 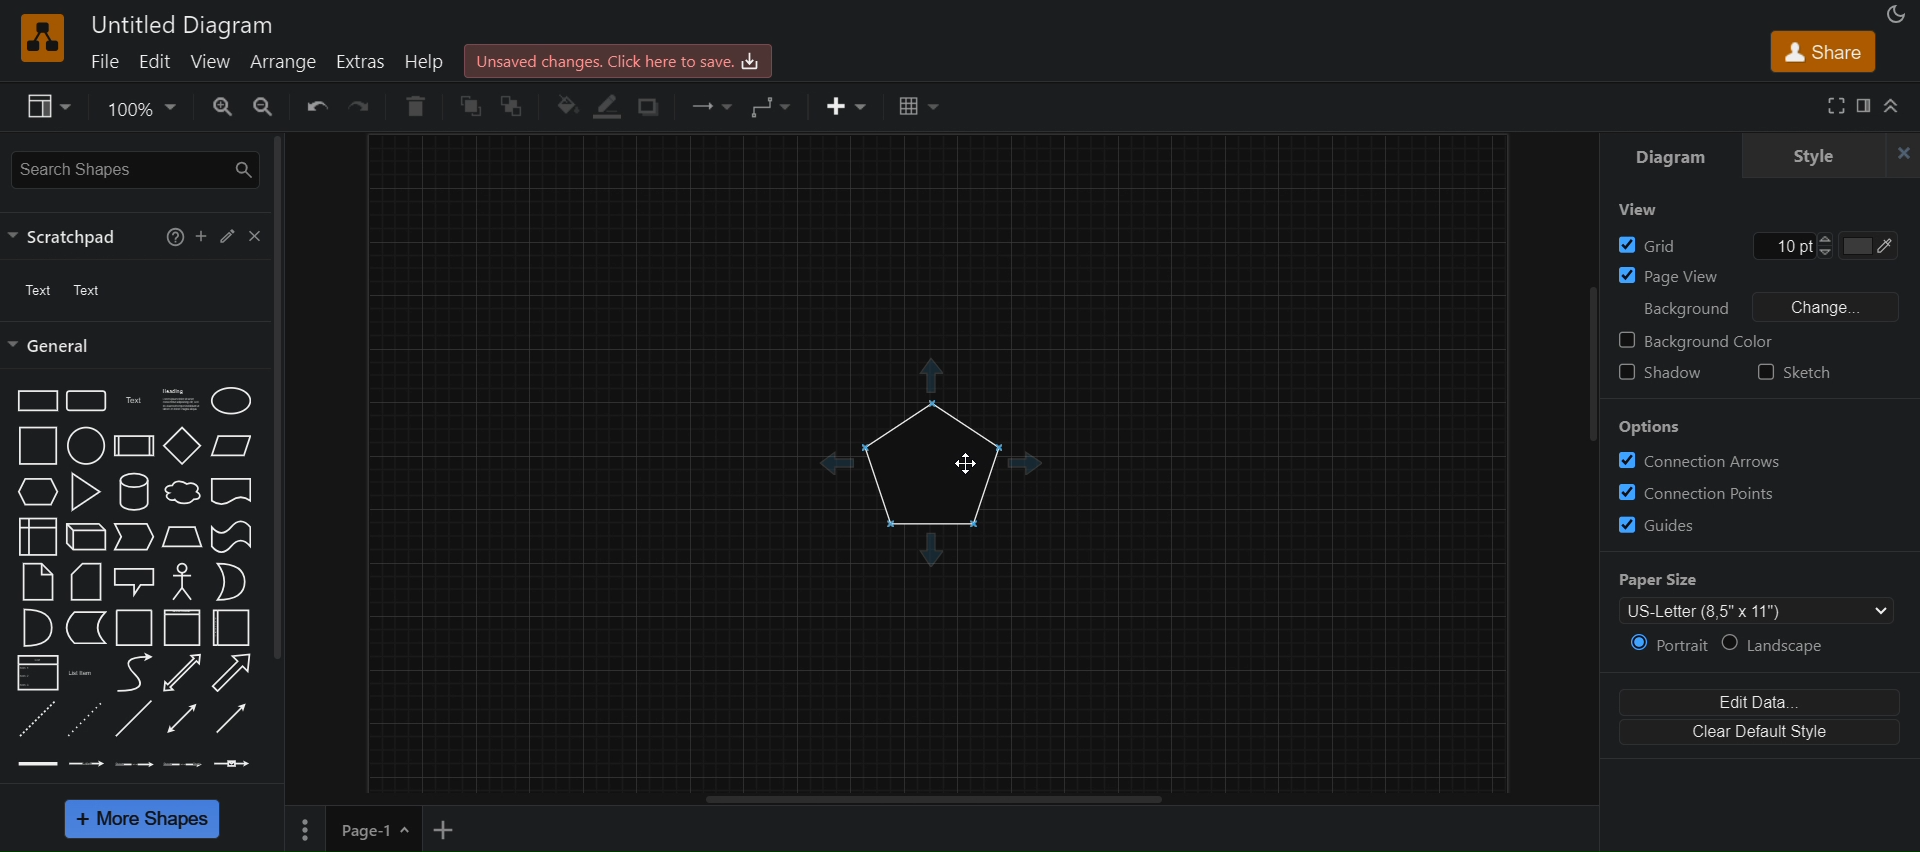 I want to click on Bidirectional arrow, so click(x=181, y=673).